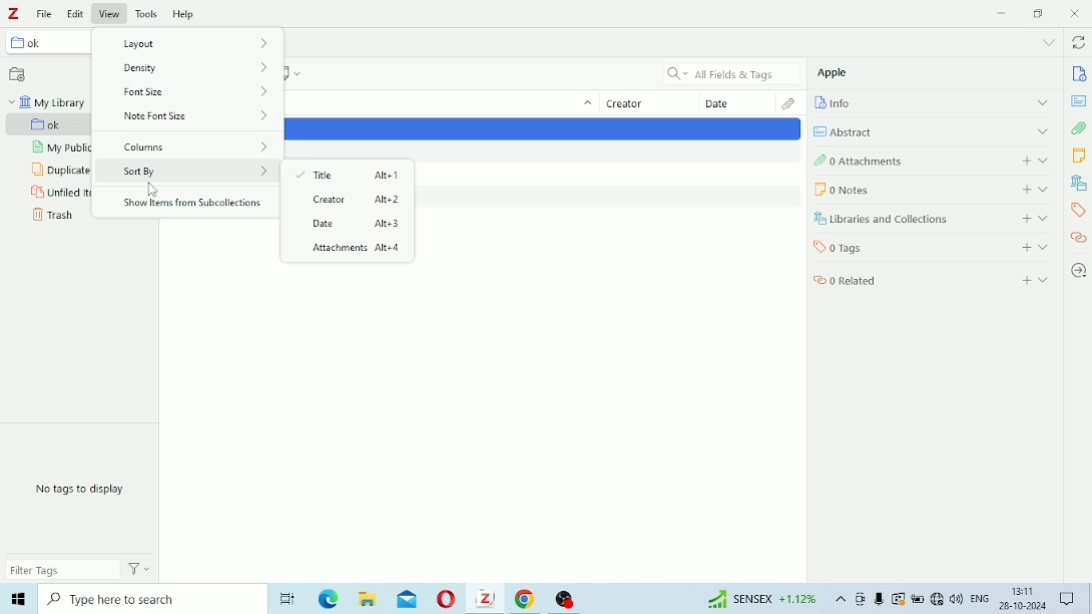 The height and width of the screenshot is (614, 1092). Describe the element at coordinates (1040, 13) in the screenshot. I see `restore down` at that location.